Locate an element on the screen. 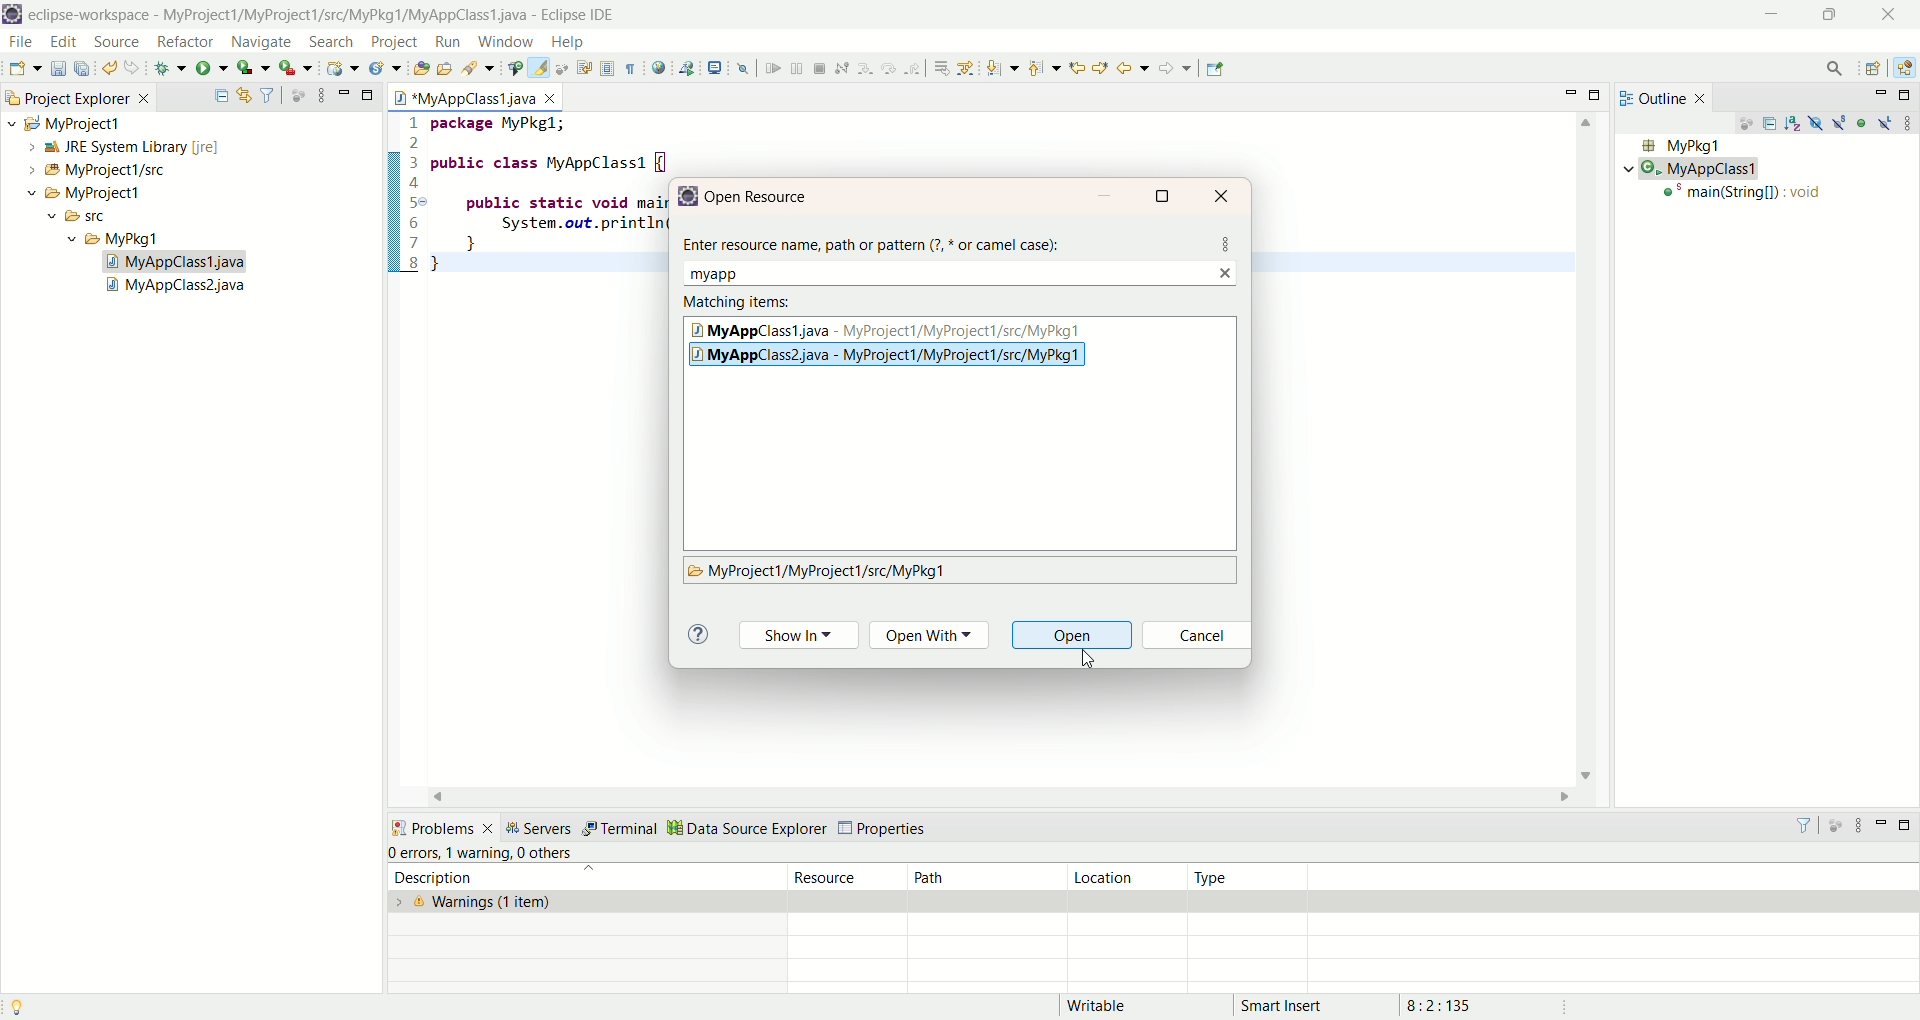 The image size is (1920, 1020). help is located at coordinates (566, 43).